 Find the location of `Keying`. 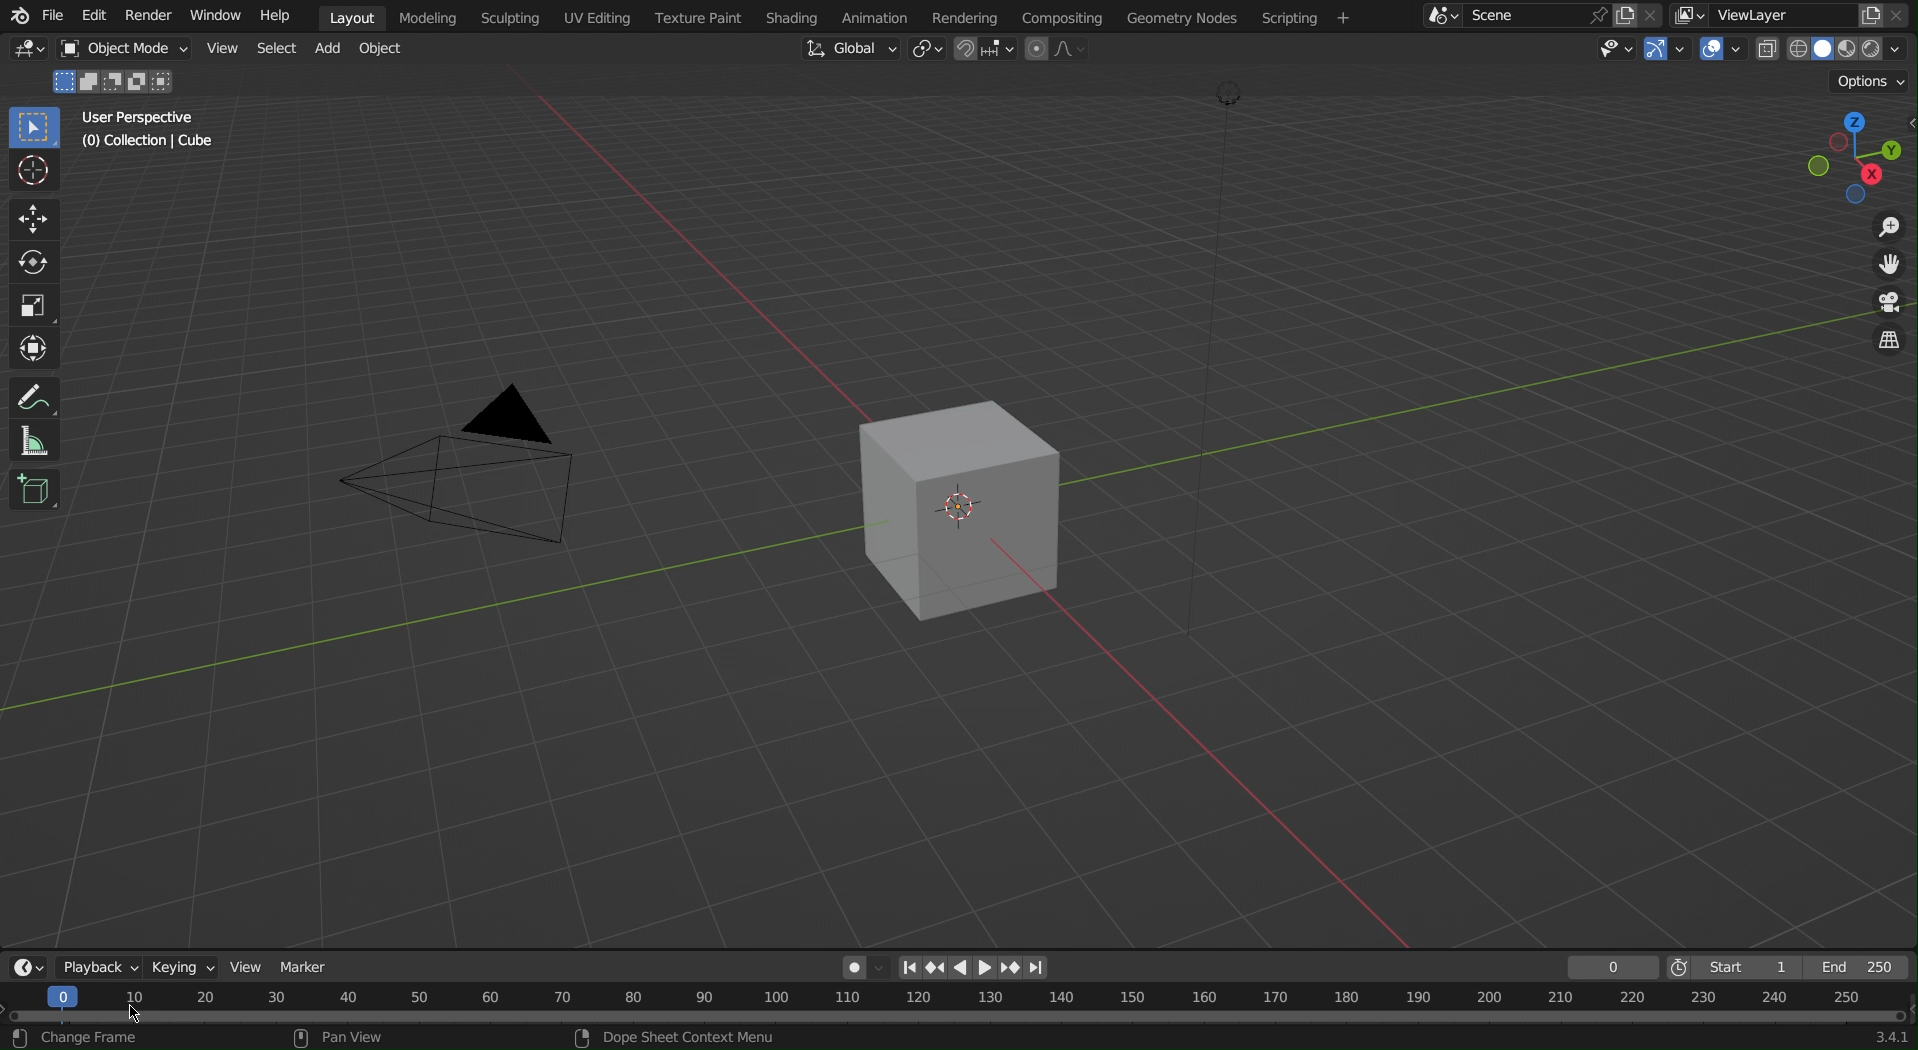

Keying is located at coordinates (186, 966).